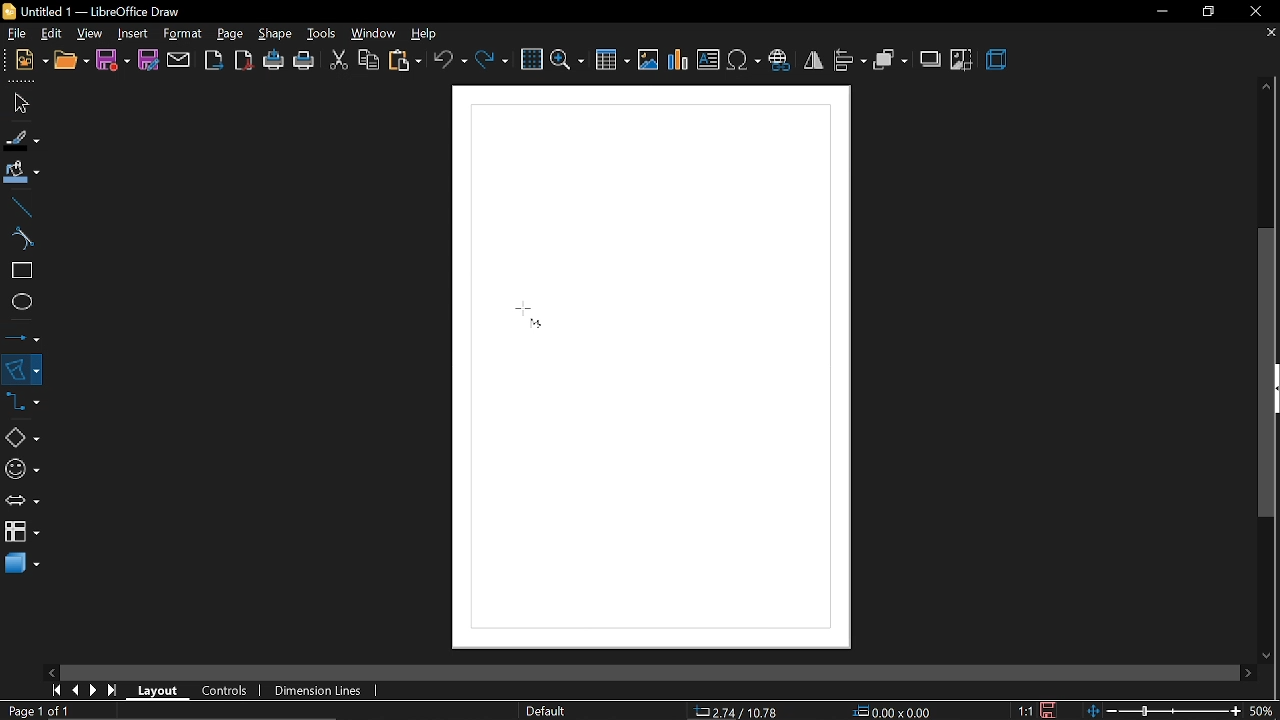 The height and width of the screenshot is (720, 1280). What do you see at coordinates (814, 61) in the screenshot?
I see `flip` at bounding box center [814, 61].